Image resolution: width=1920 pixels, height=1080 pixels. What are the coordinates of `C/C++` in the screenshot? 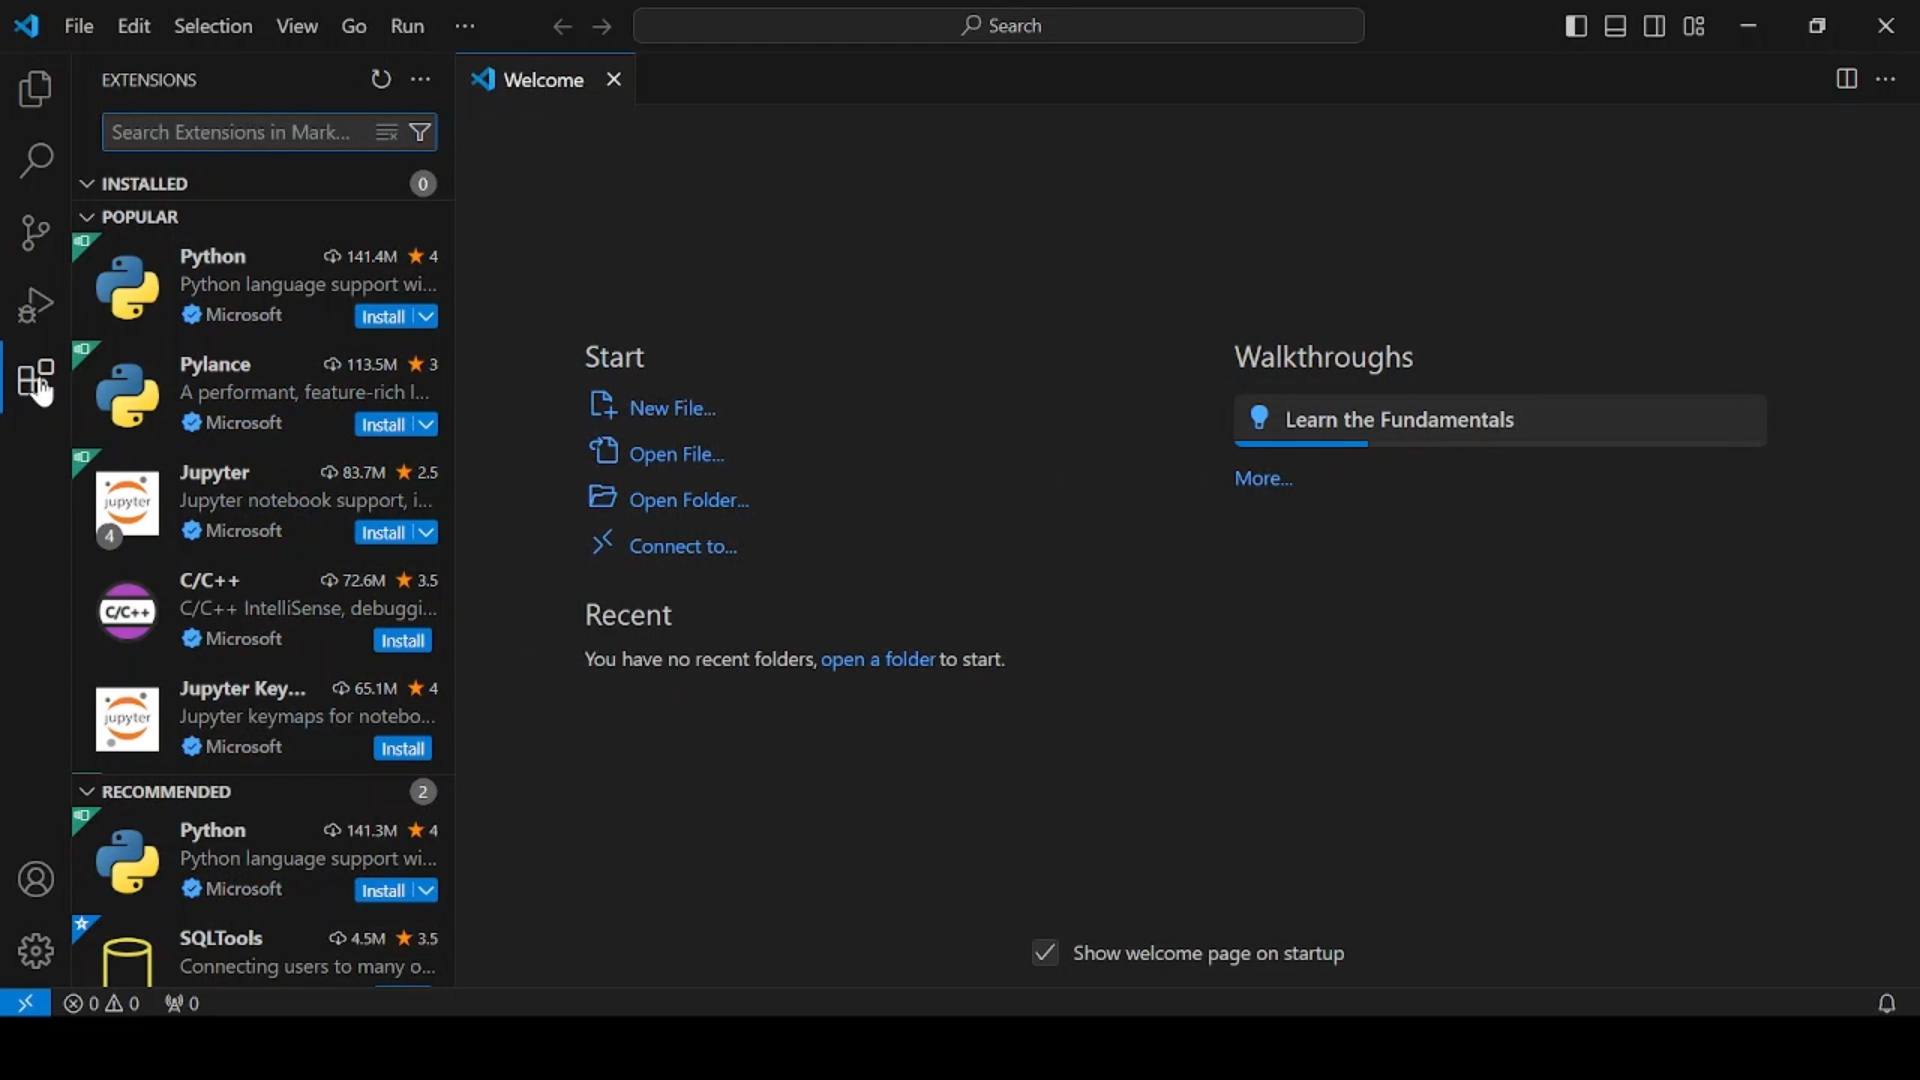 It's located at (265, 611).